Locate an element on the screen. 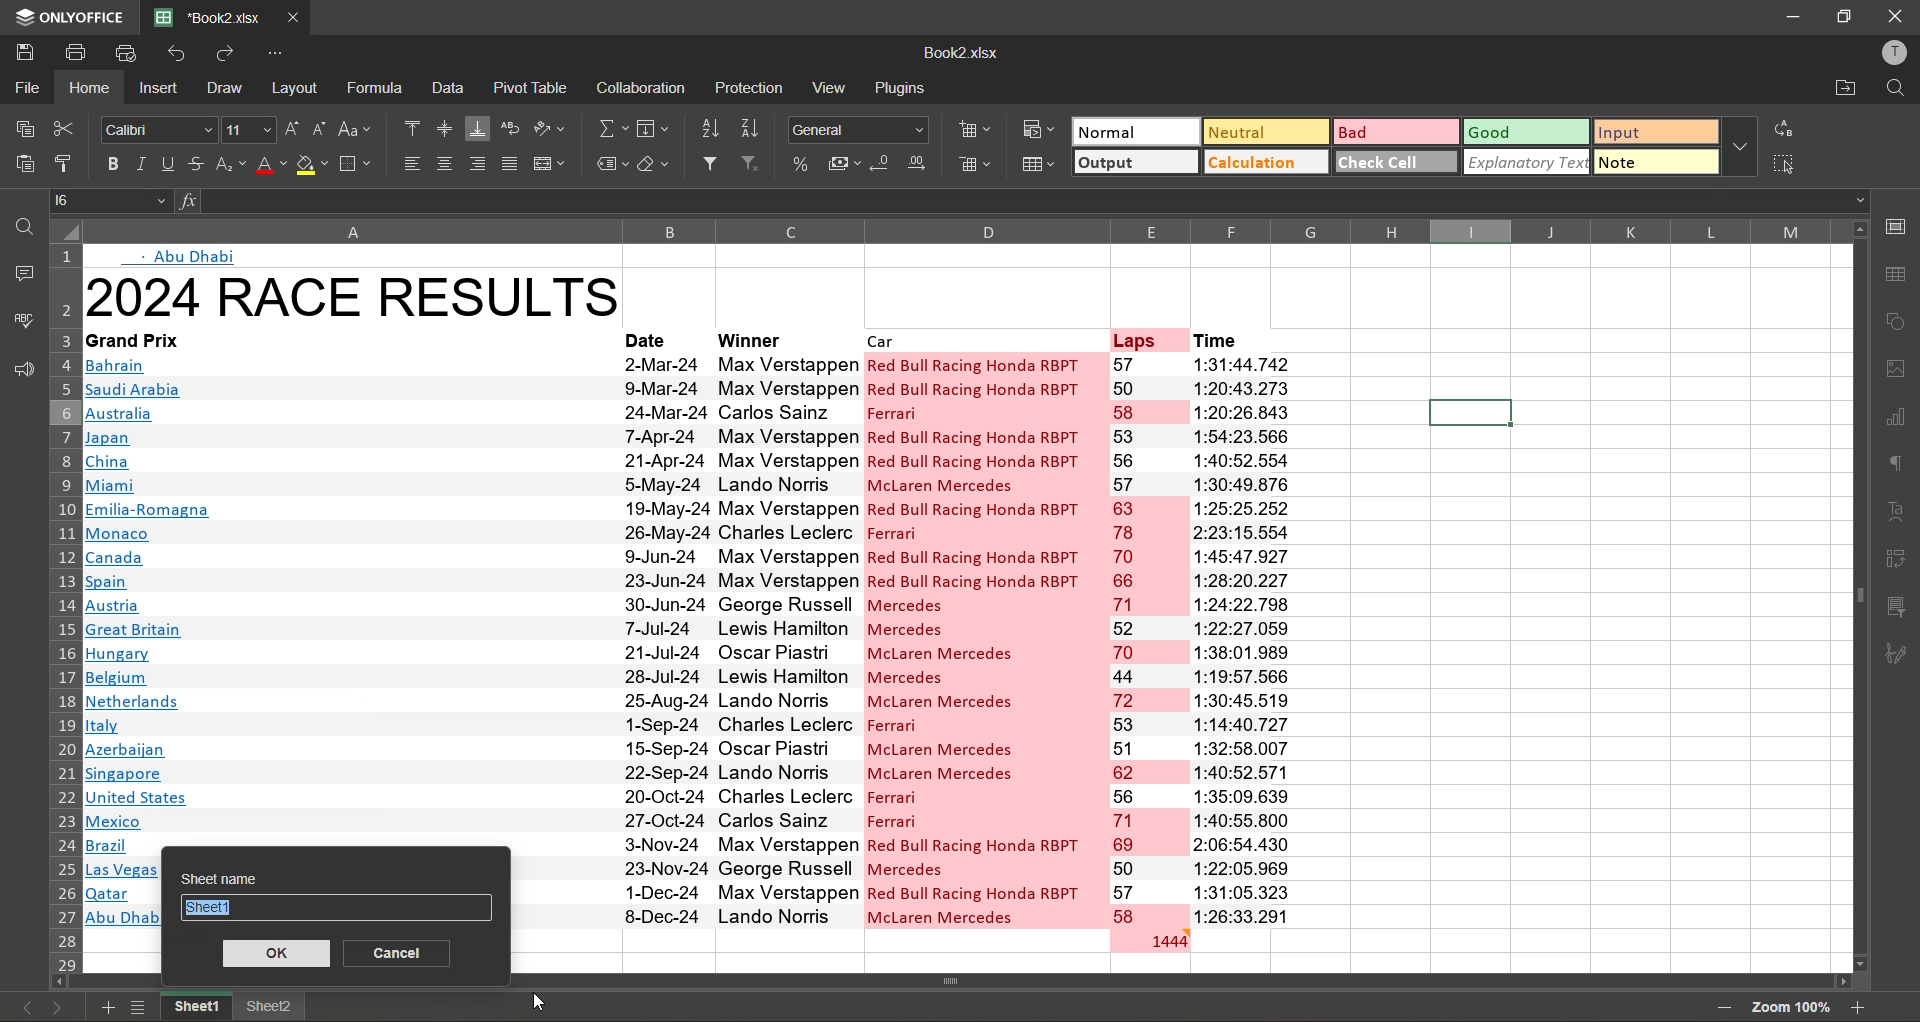 The image size is (1920, 1022). font color is located at coordinates (269, 165).